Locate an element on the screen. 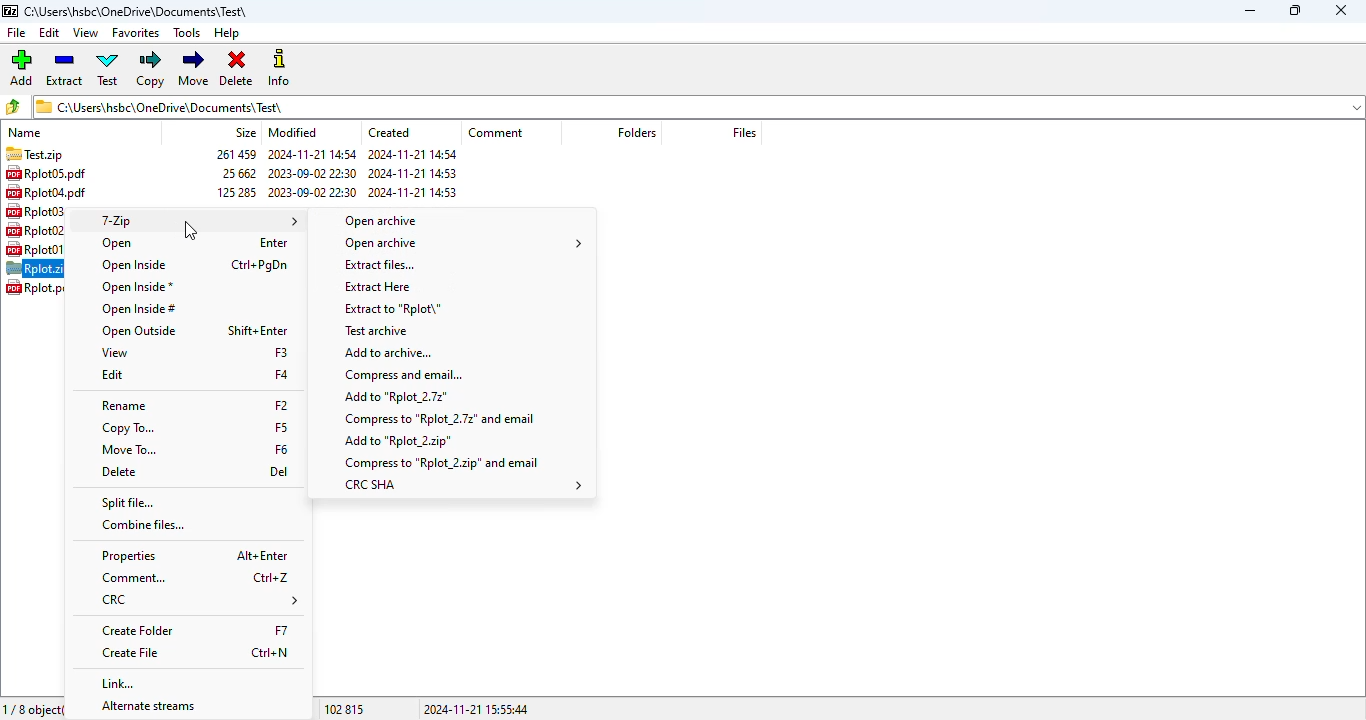  create file is located at coordinates (130, 653).